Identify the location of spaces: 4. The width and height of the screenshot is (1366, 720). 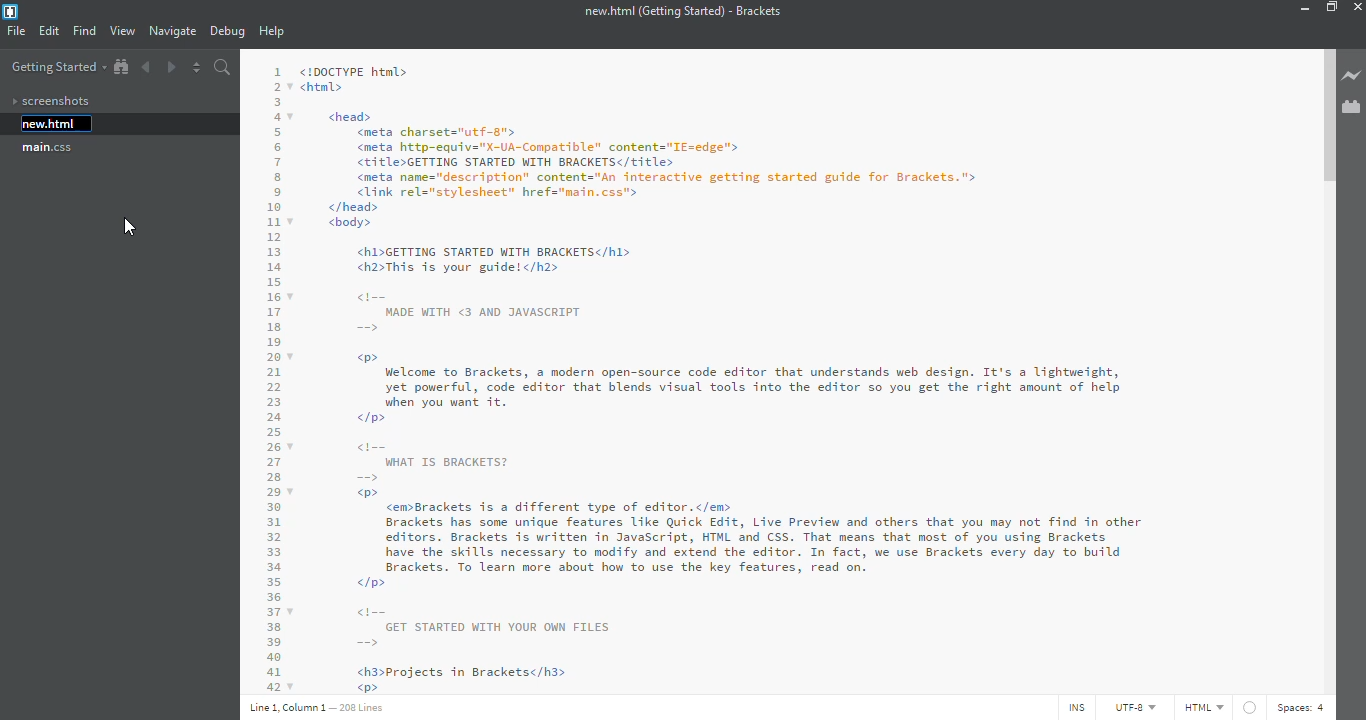
(1309, 708).